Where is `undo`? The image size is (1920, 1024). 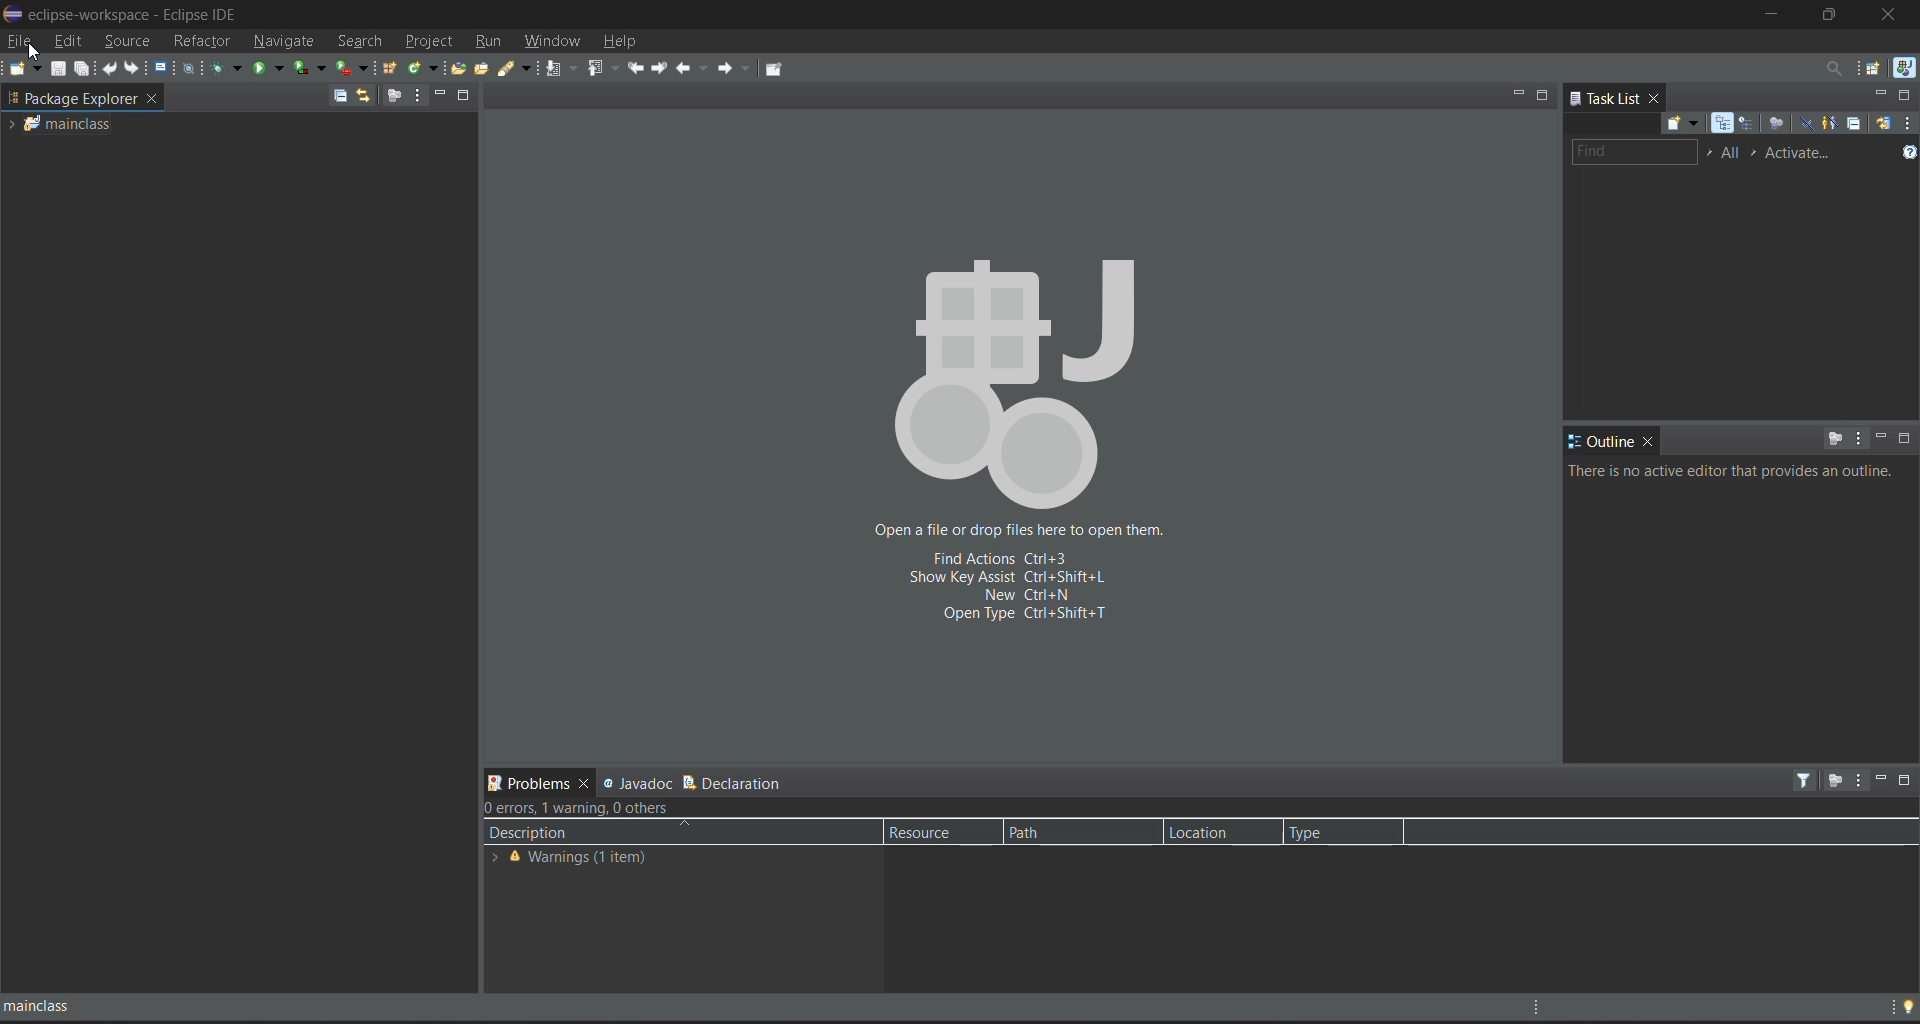 undo is located at coordinates (112, 67).